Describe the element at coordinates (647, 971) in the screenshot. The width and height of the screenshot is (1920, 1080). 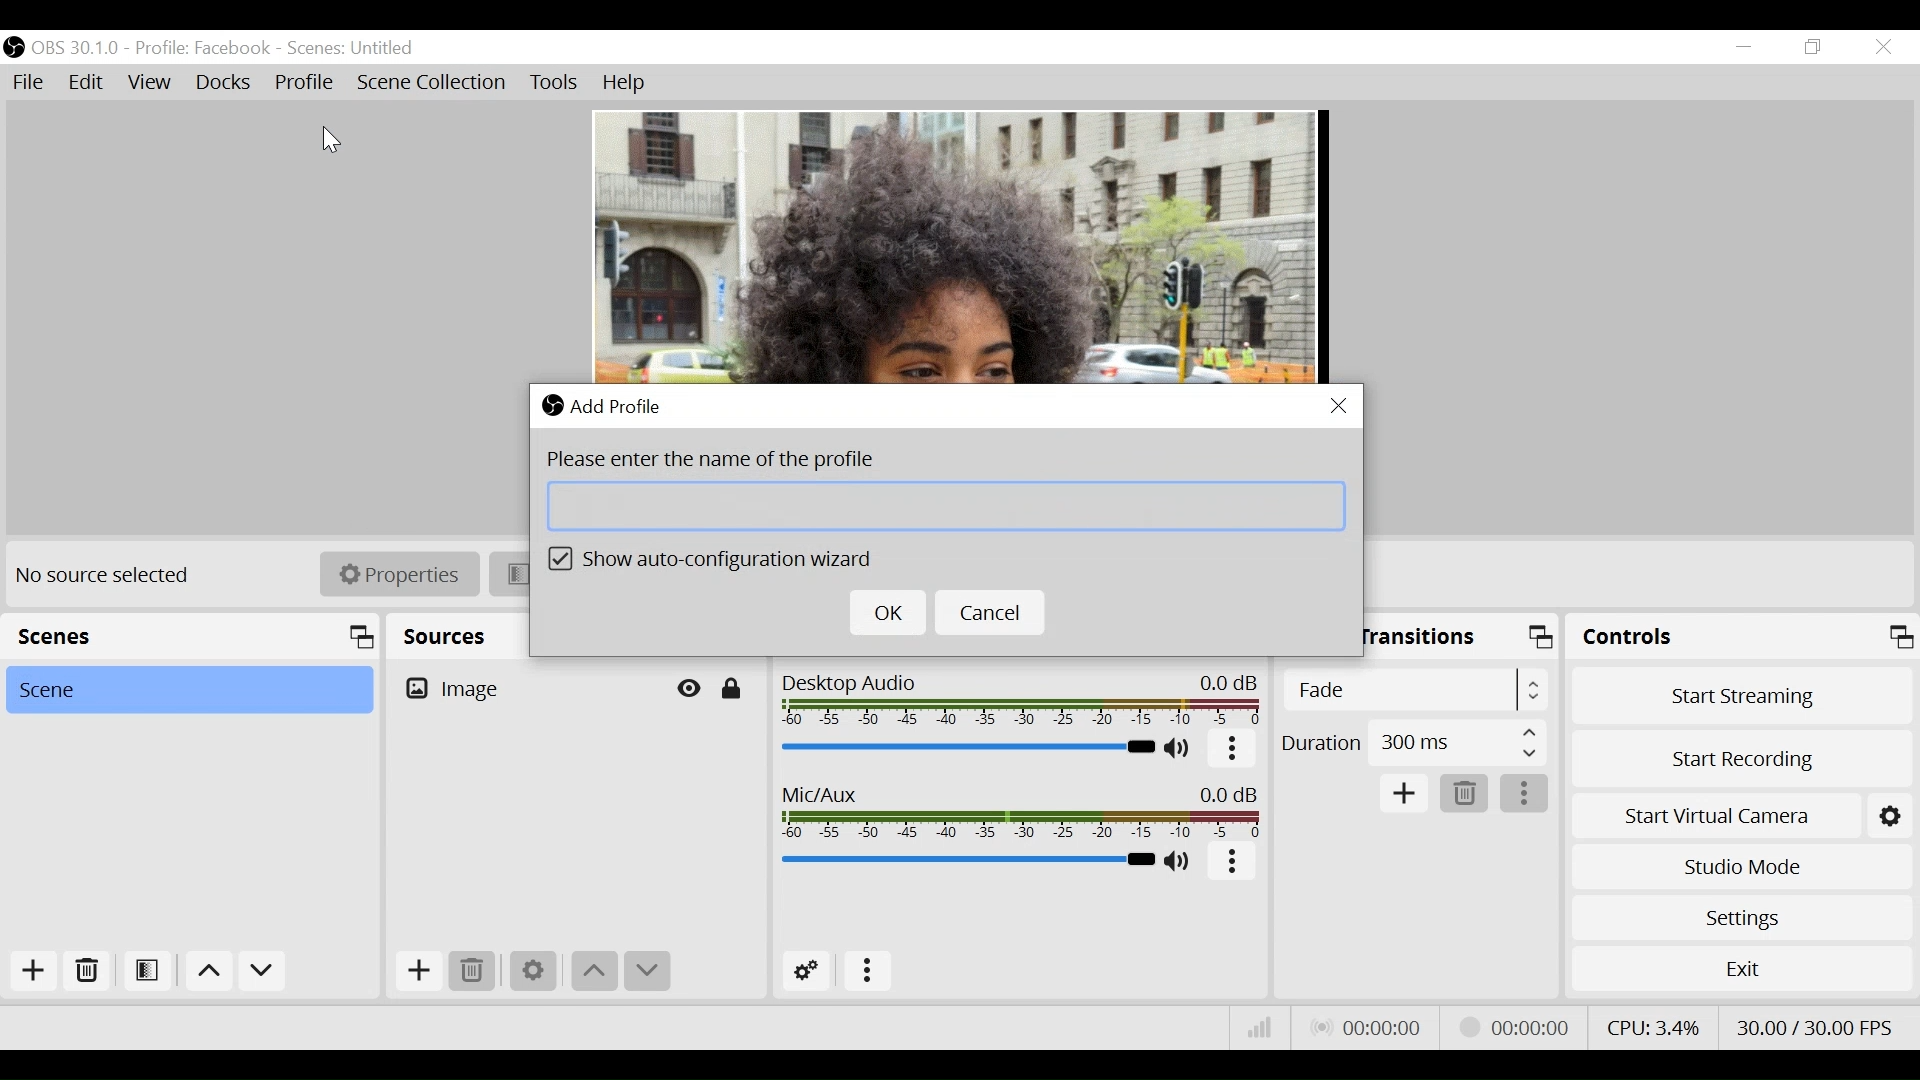
I see `Move down` at that location.